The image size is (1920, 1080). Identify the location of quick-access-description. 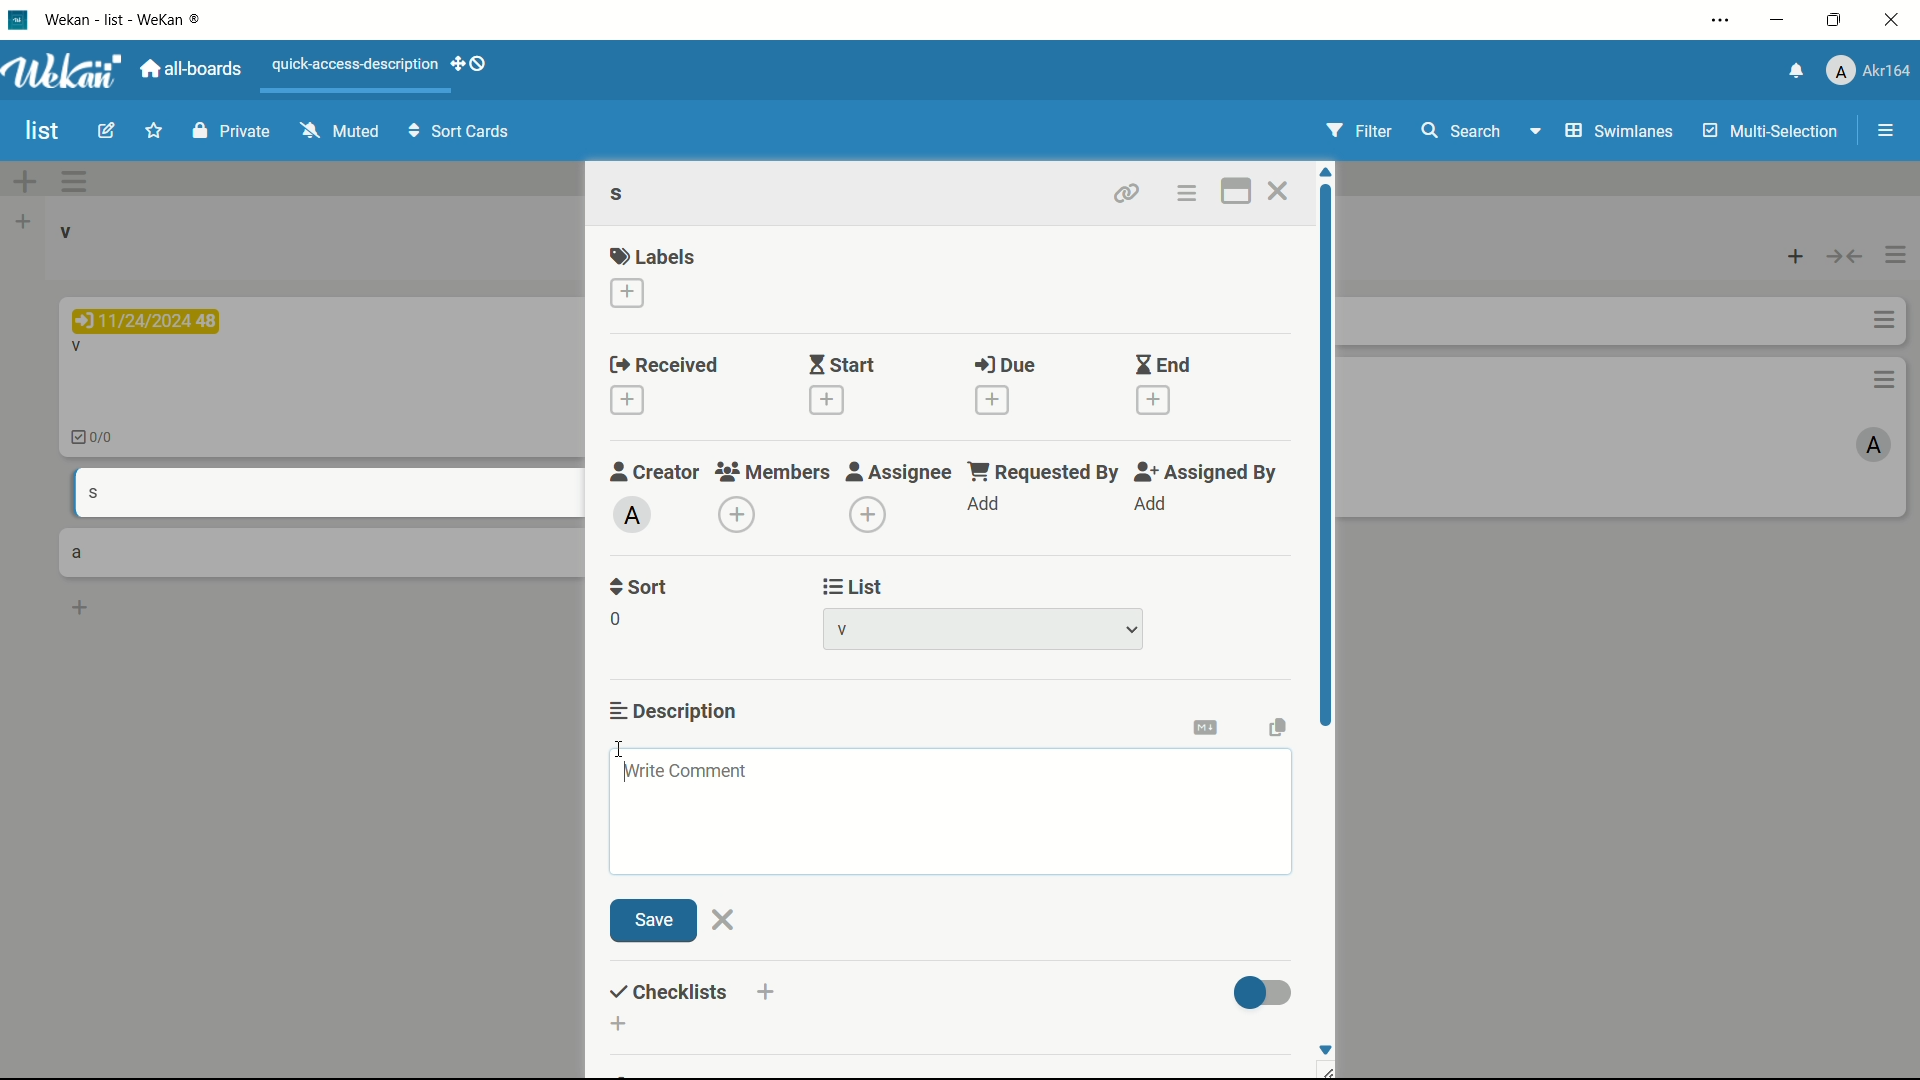
(355, 64).